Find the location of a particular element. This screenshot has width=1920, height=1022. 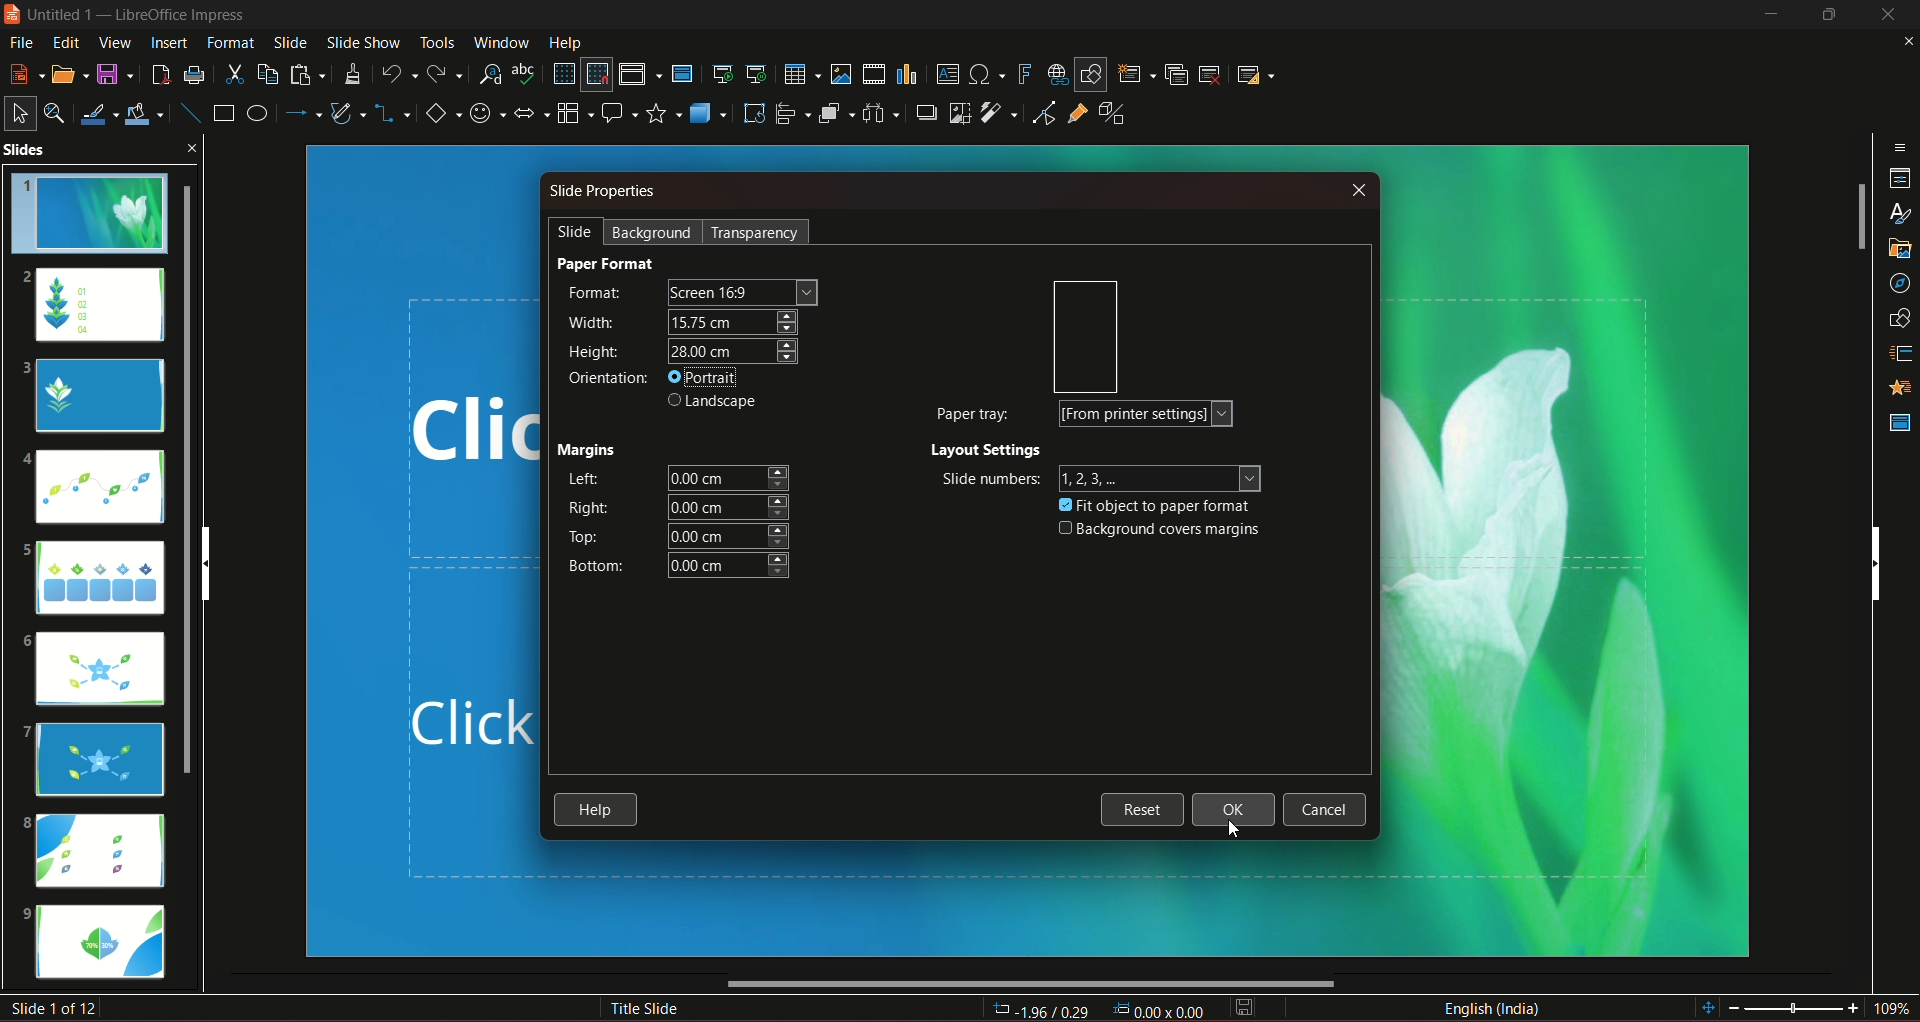

form printer settings is located at coordinates (1147, 414).